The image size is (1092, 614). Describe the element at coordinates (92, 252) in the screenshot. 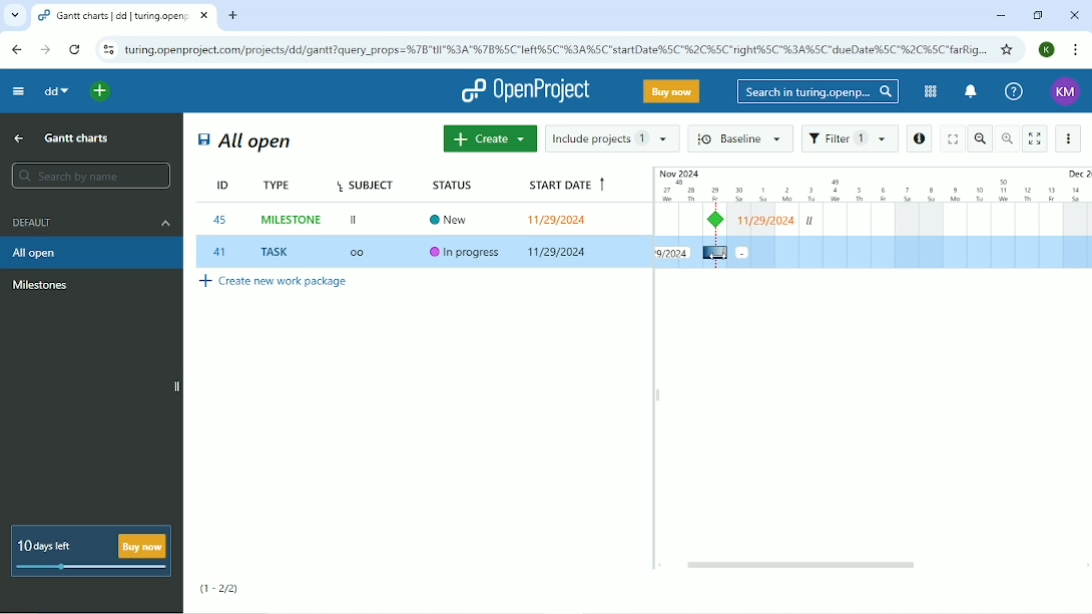

I see `All open` at that location.